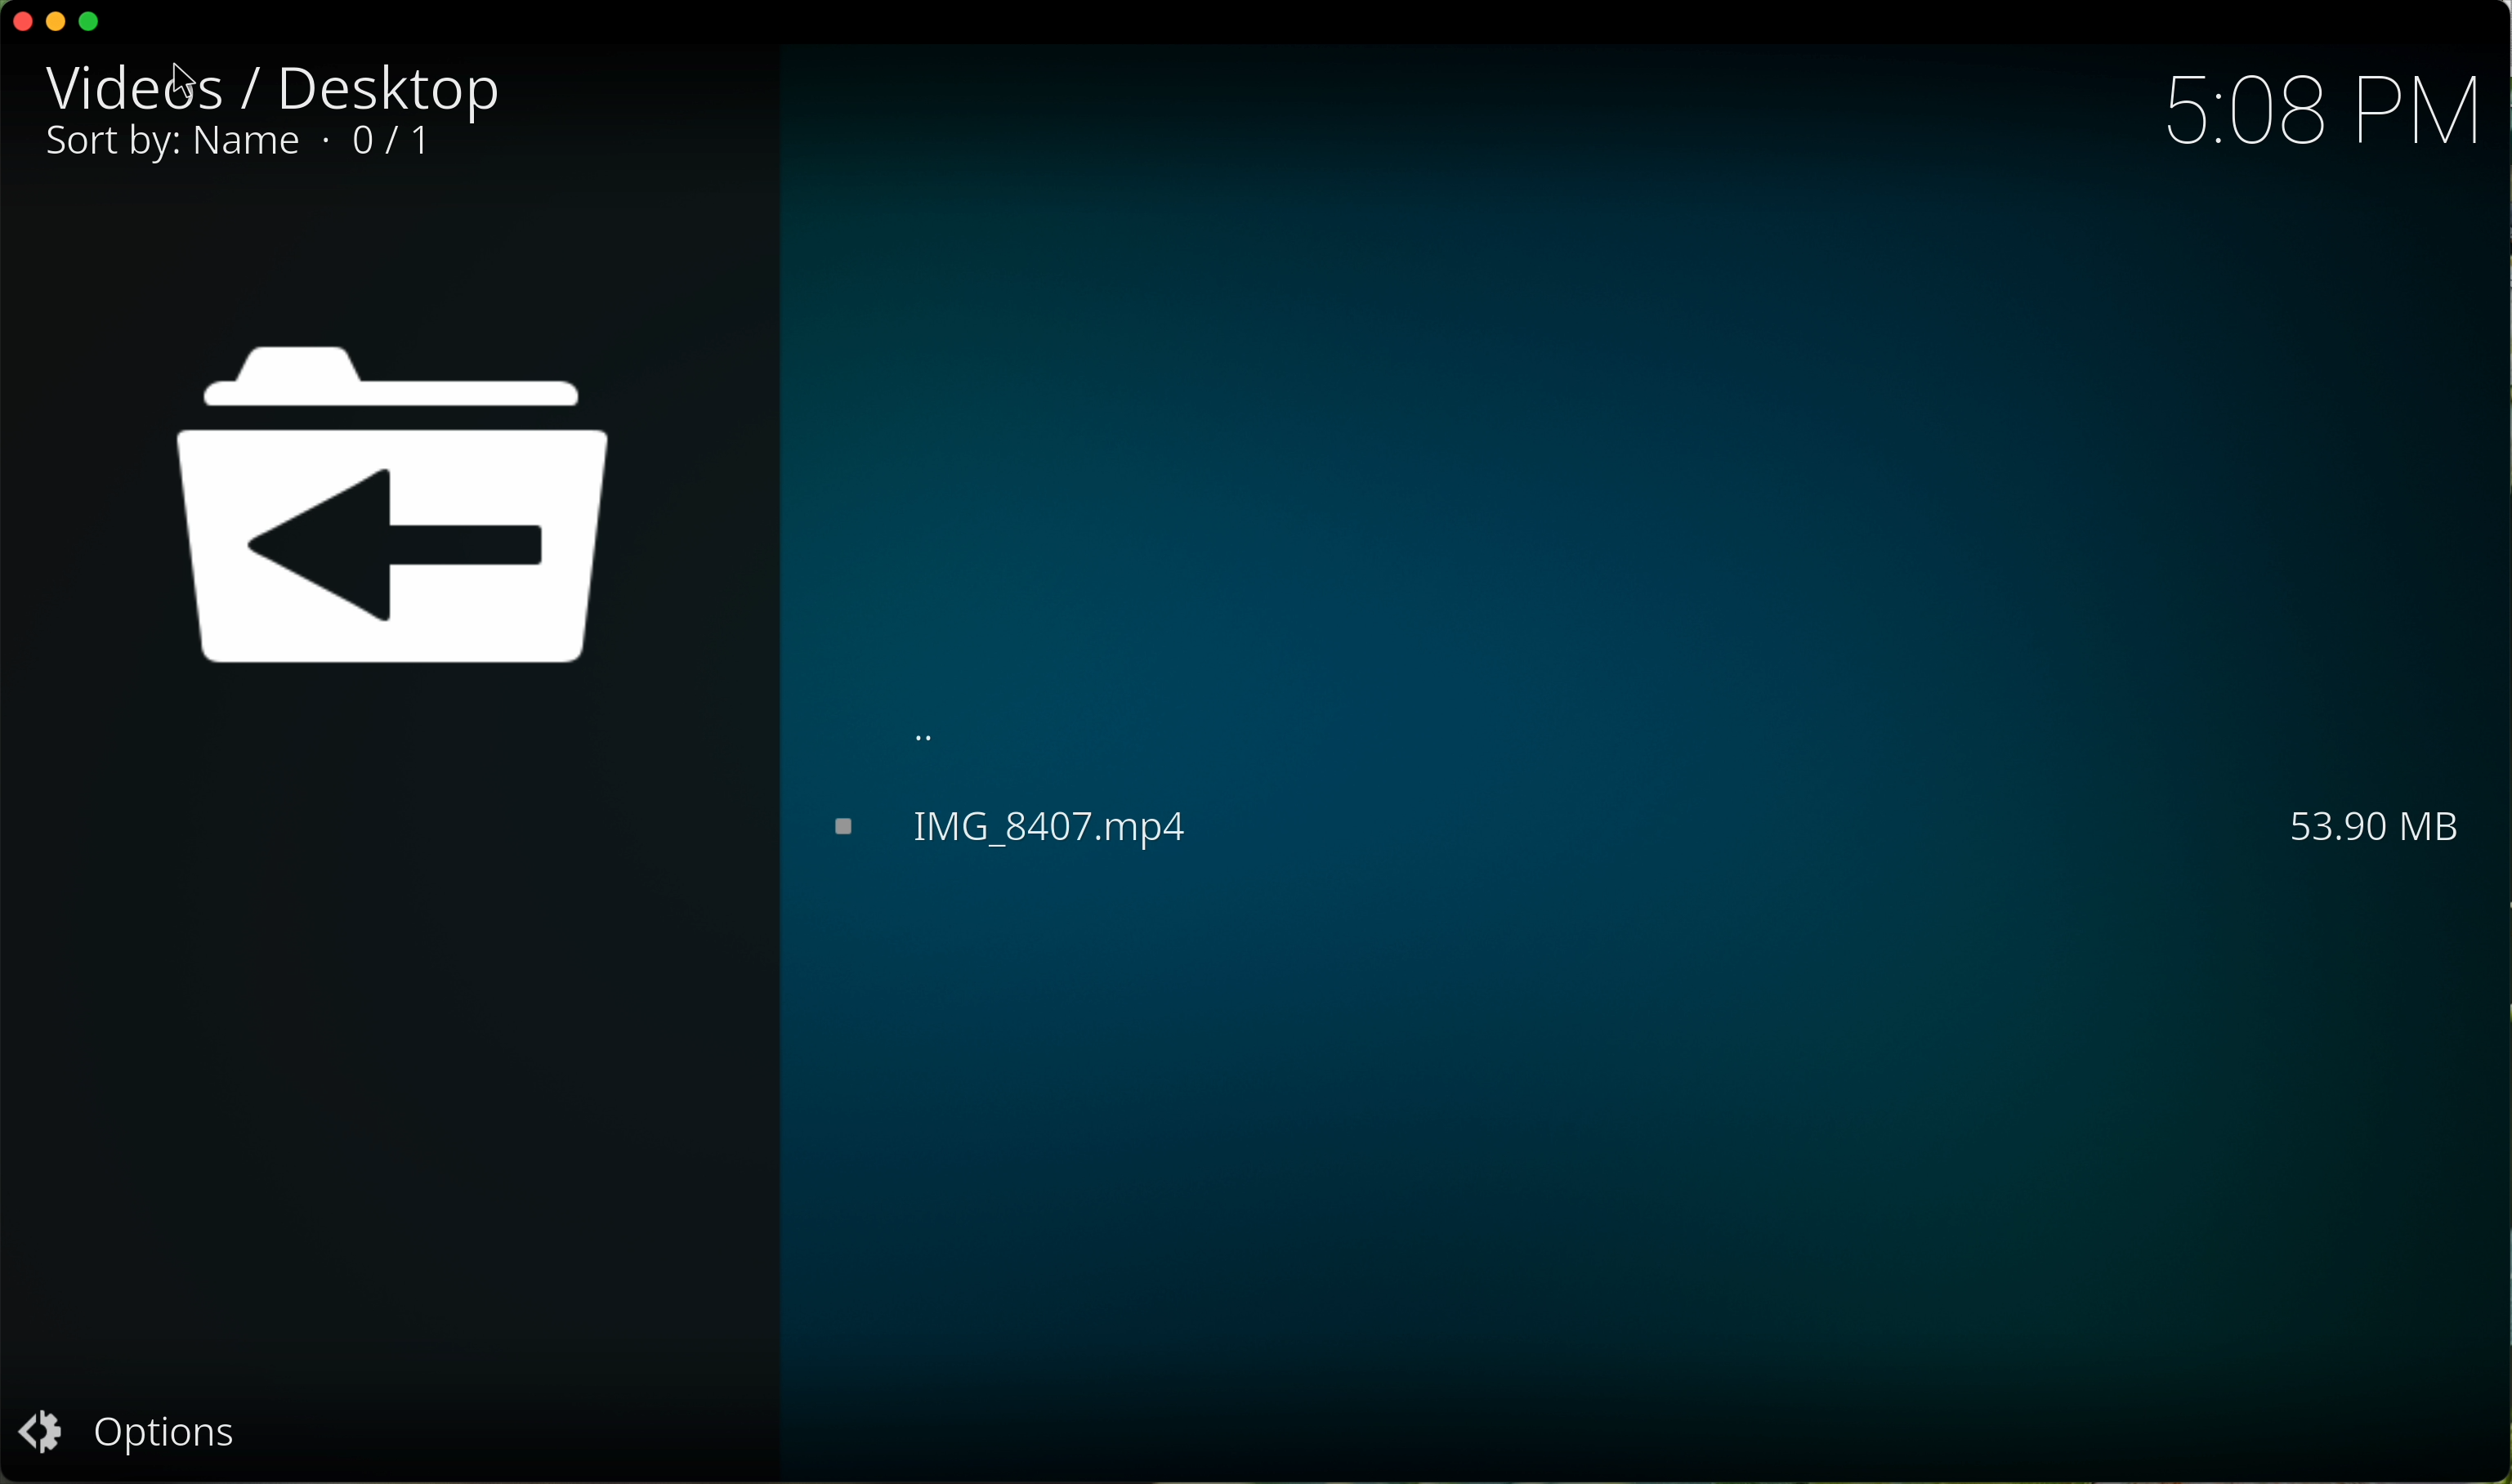 Image resolution: width=2512 pixels, height=1484 pixels. I want to click on size, so click(2327, 822).